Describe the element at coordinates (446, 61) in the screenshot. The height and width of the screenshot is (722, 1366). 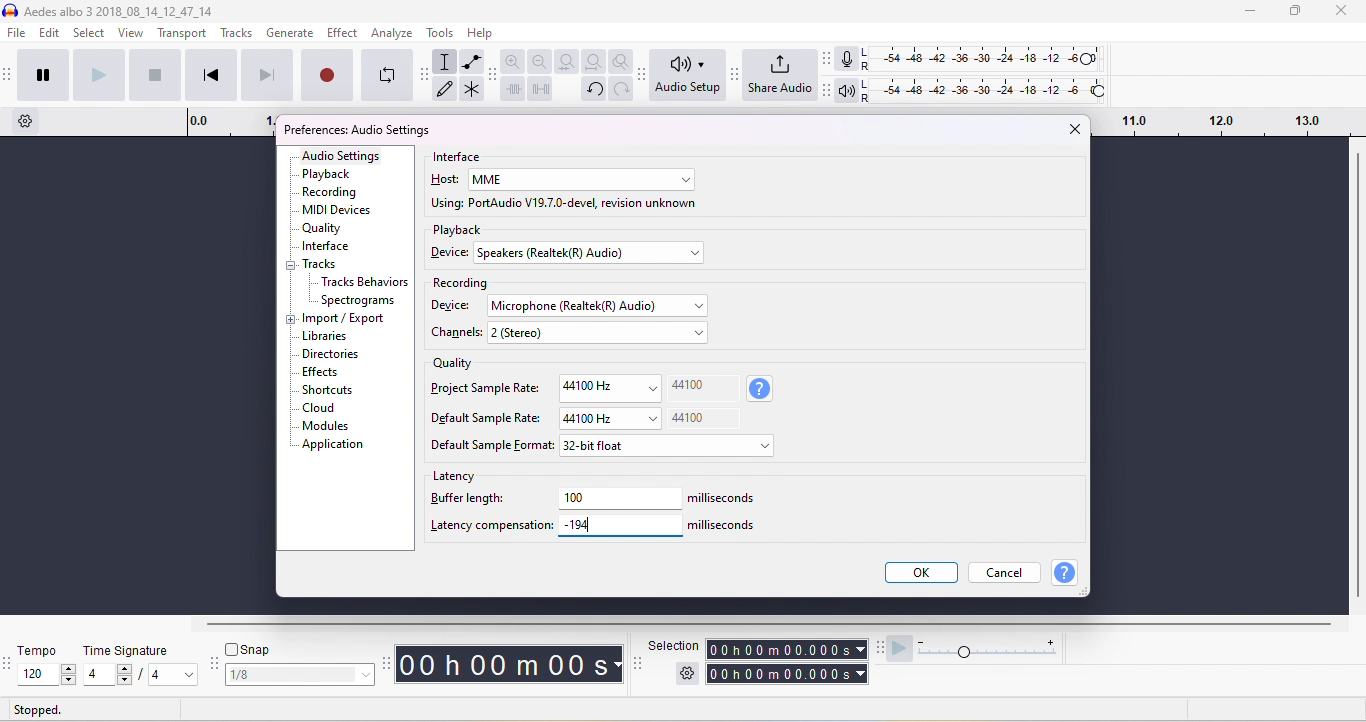
I see `selection tool` at that location.